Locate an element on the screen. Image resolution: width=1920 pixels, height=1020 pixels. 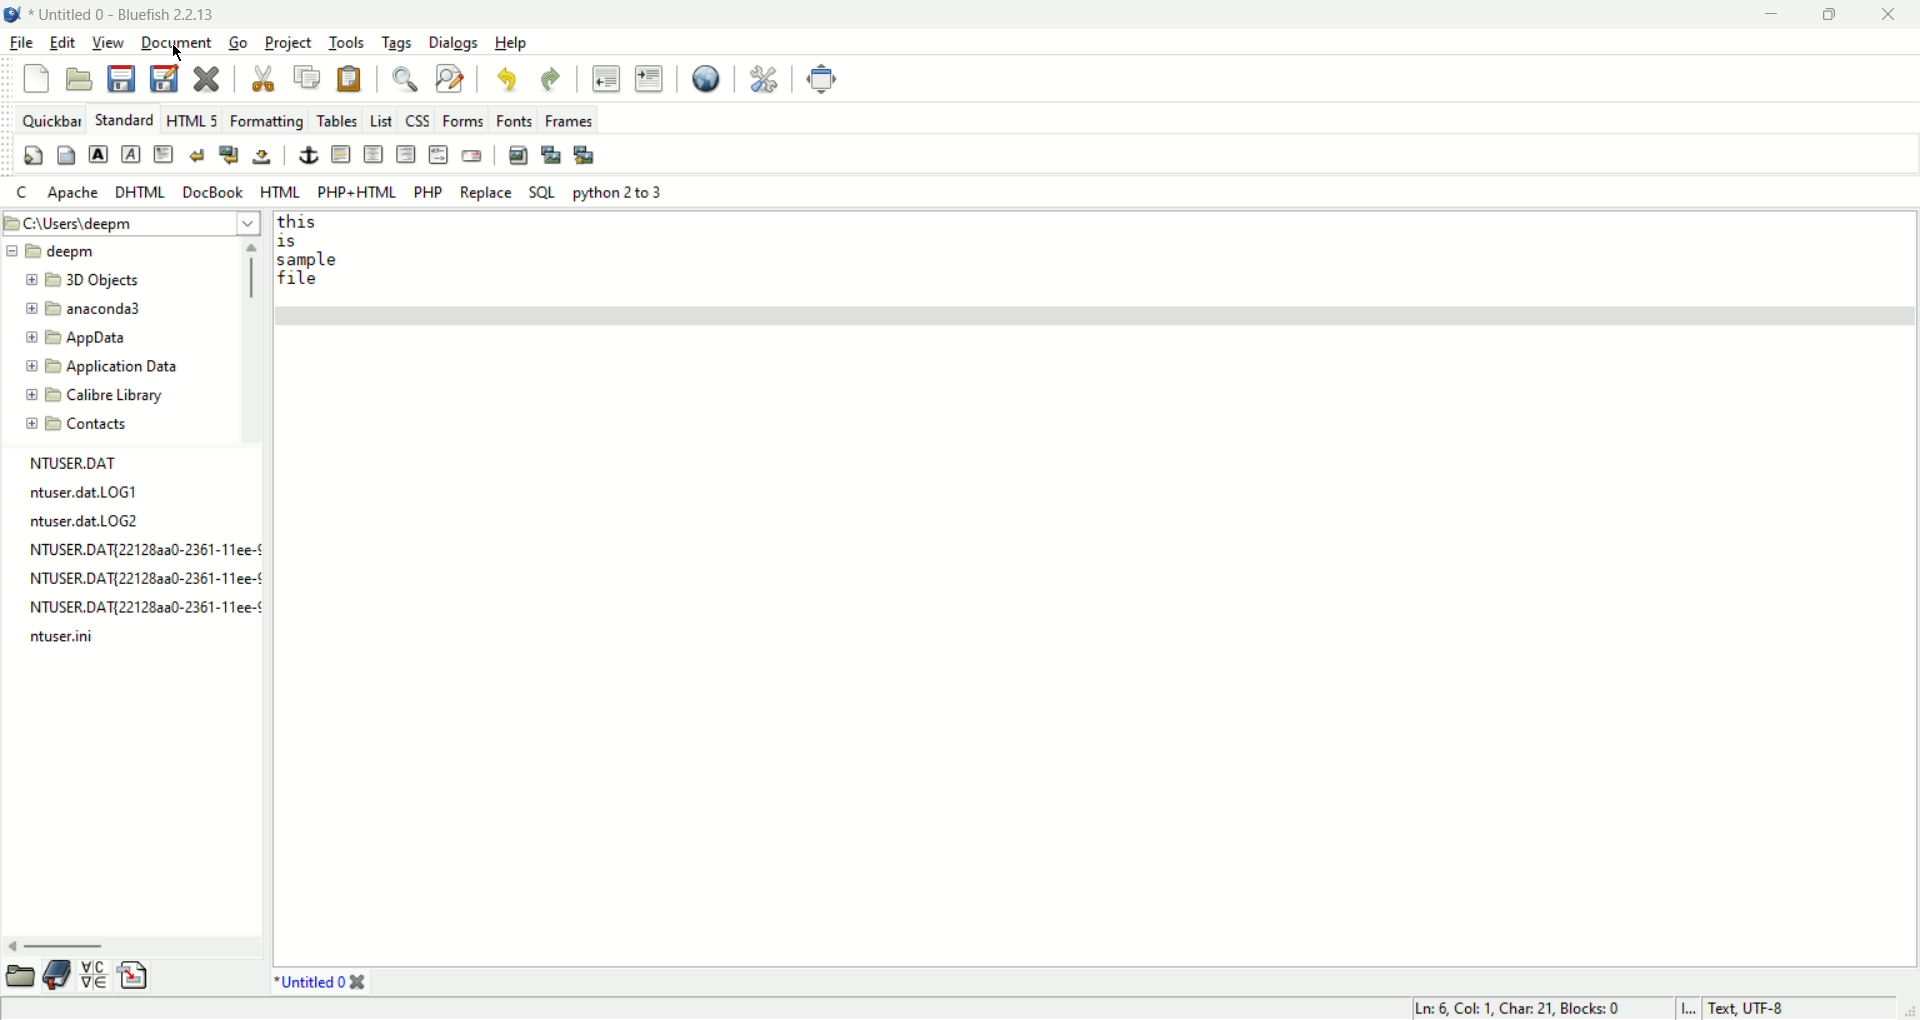
cursor is located at coordinates (175, 52).